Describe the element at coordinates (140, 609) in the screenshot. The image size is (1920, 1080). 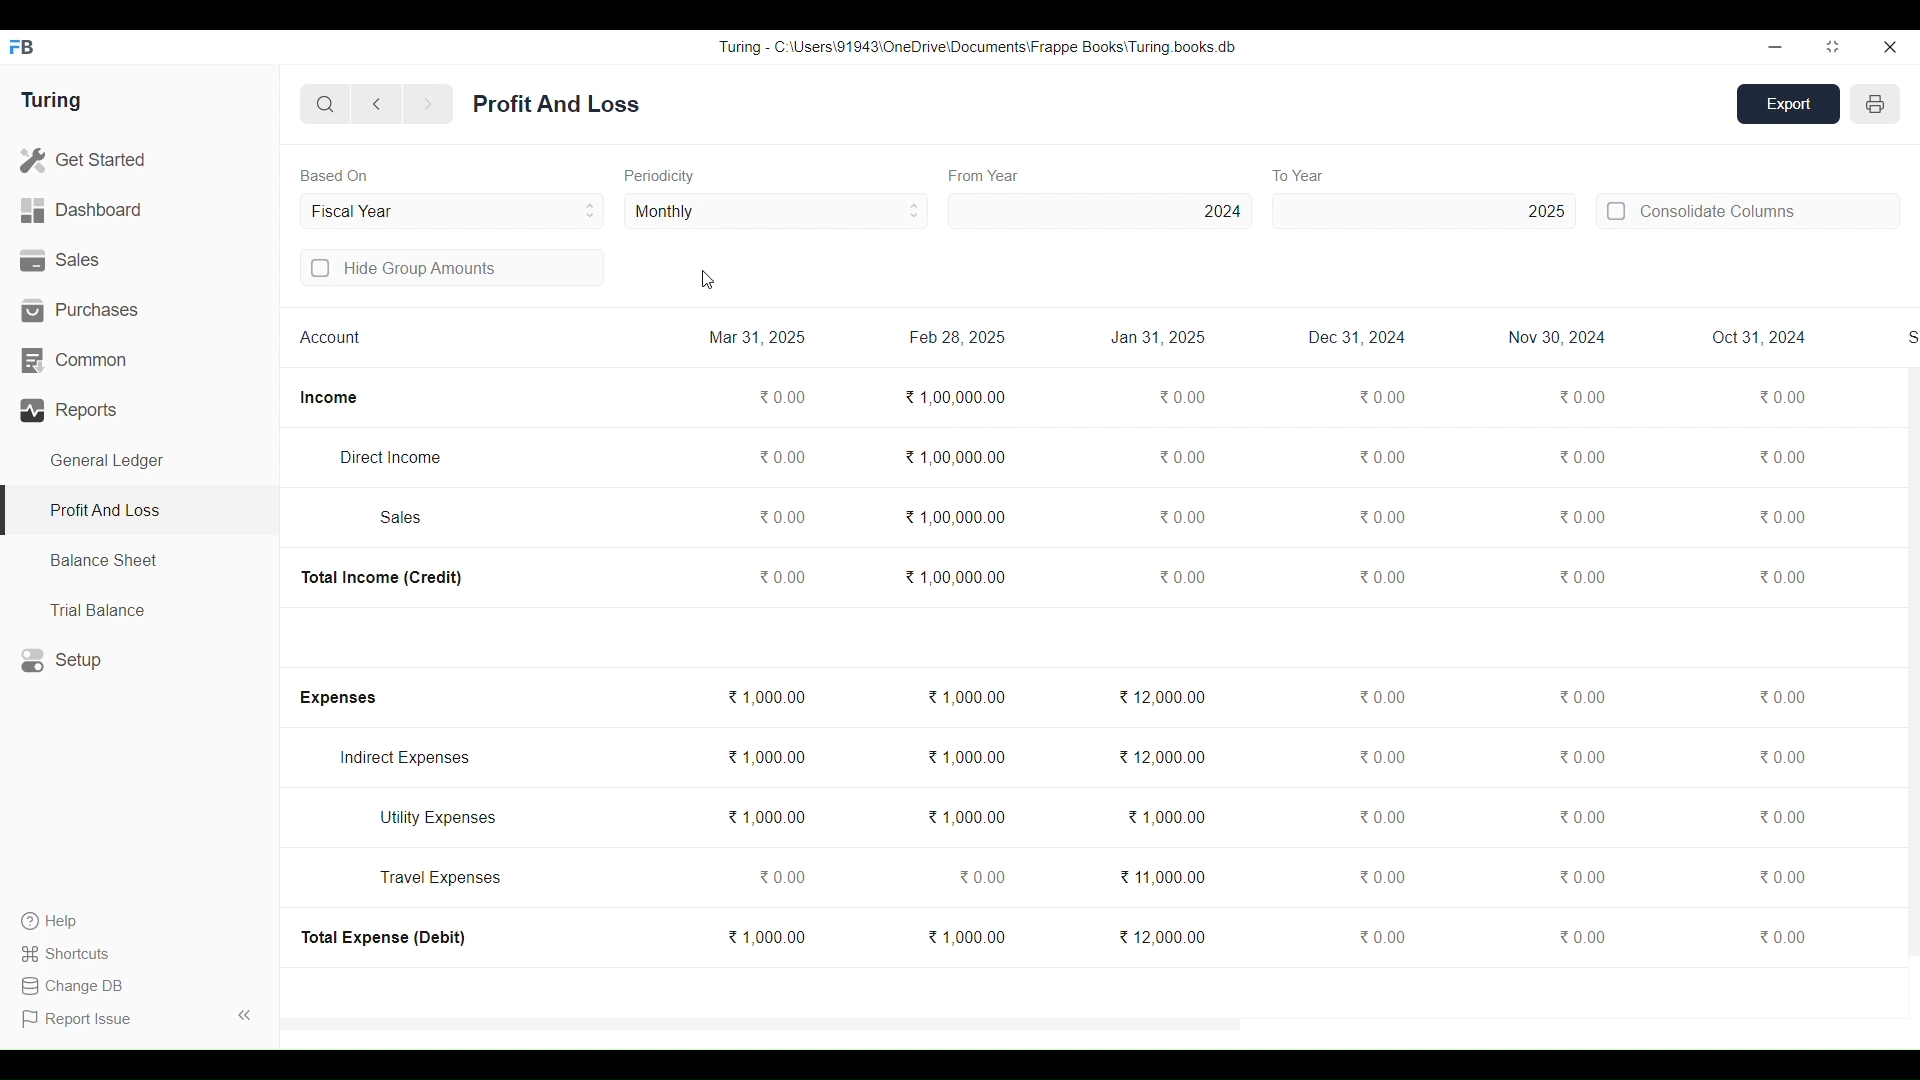
I see `Trial Balance` at that location.